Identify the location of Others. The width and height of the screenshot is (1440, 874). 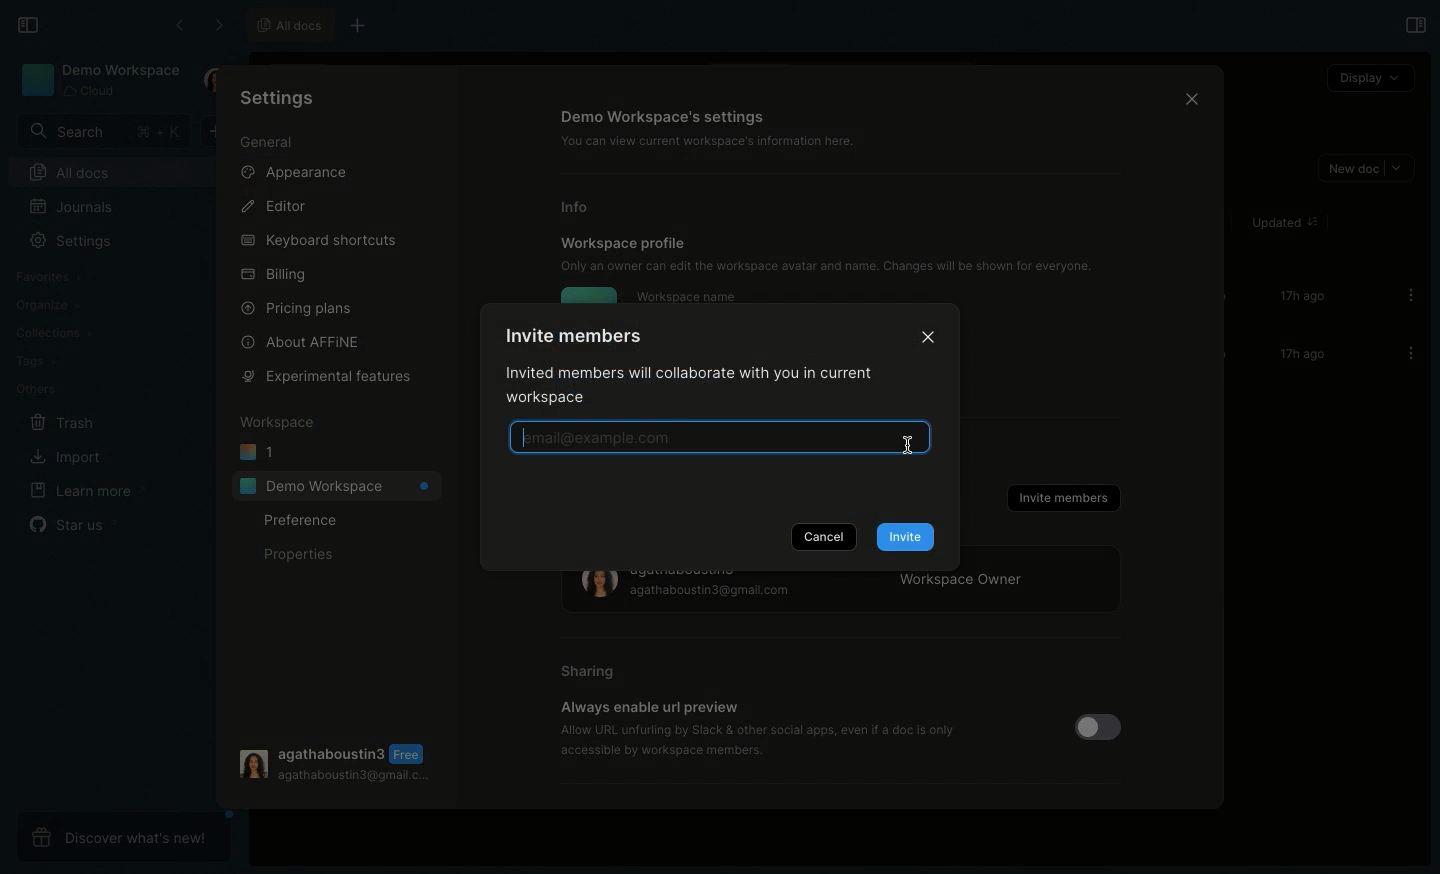
(34, 388).